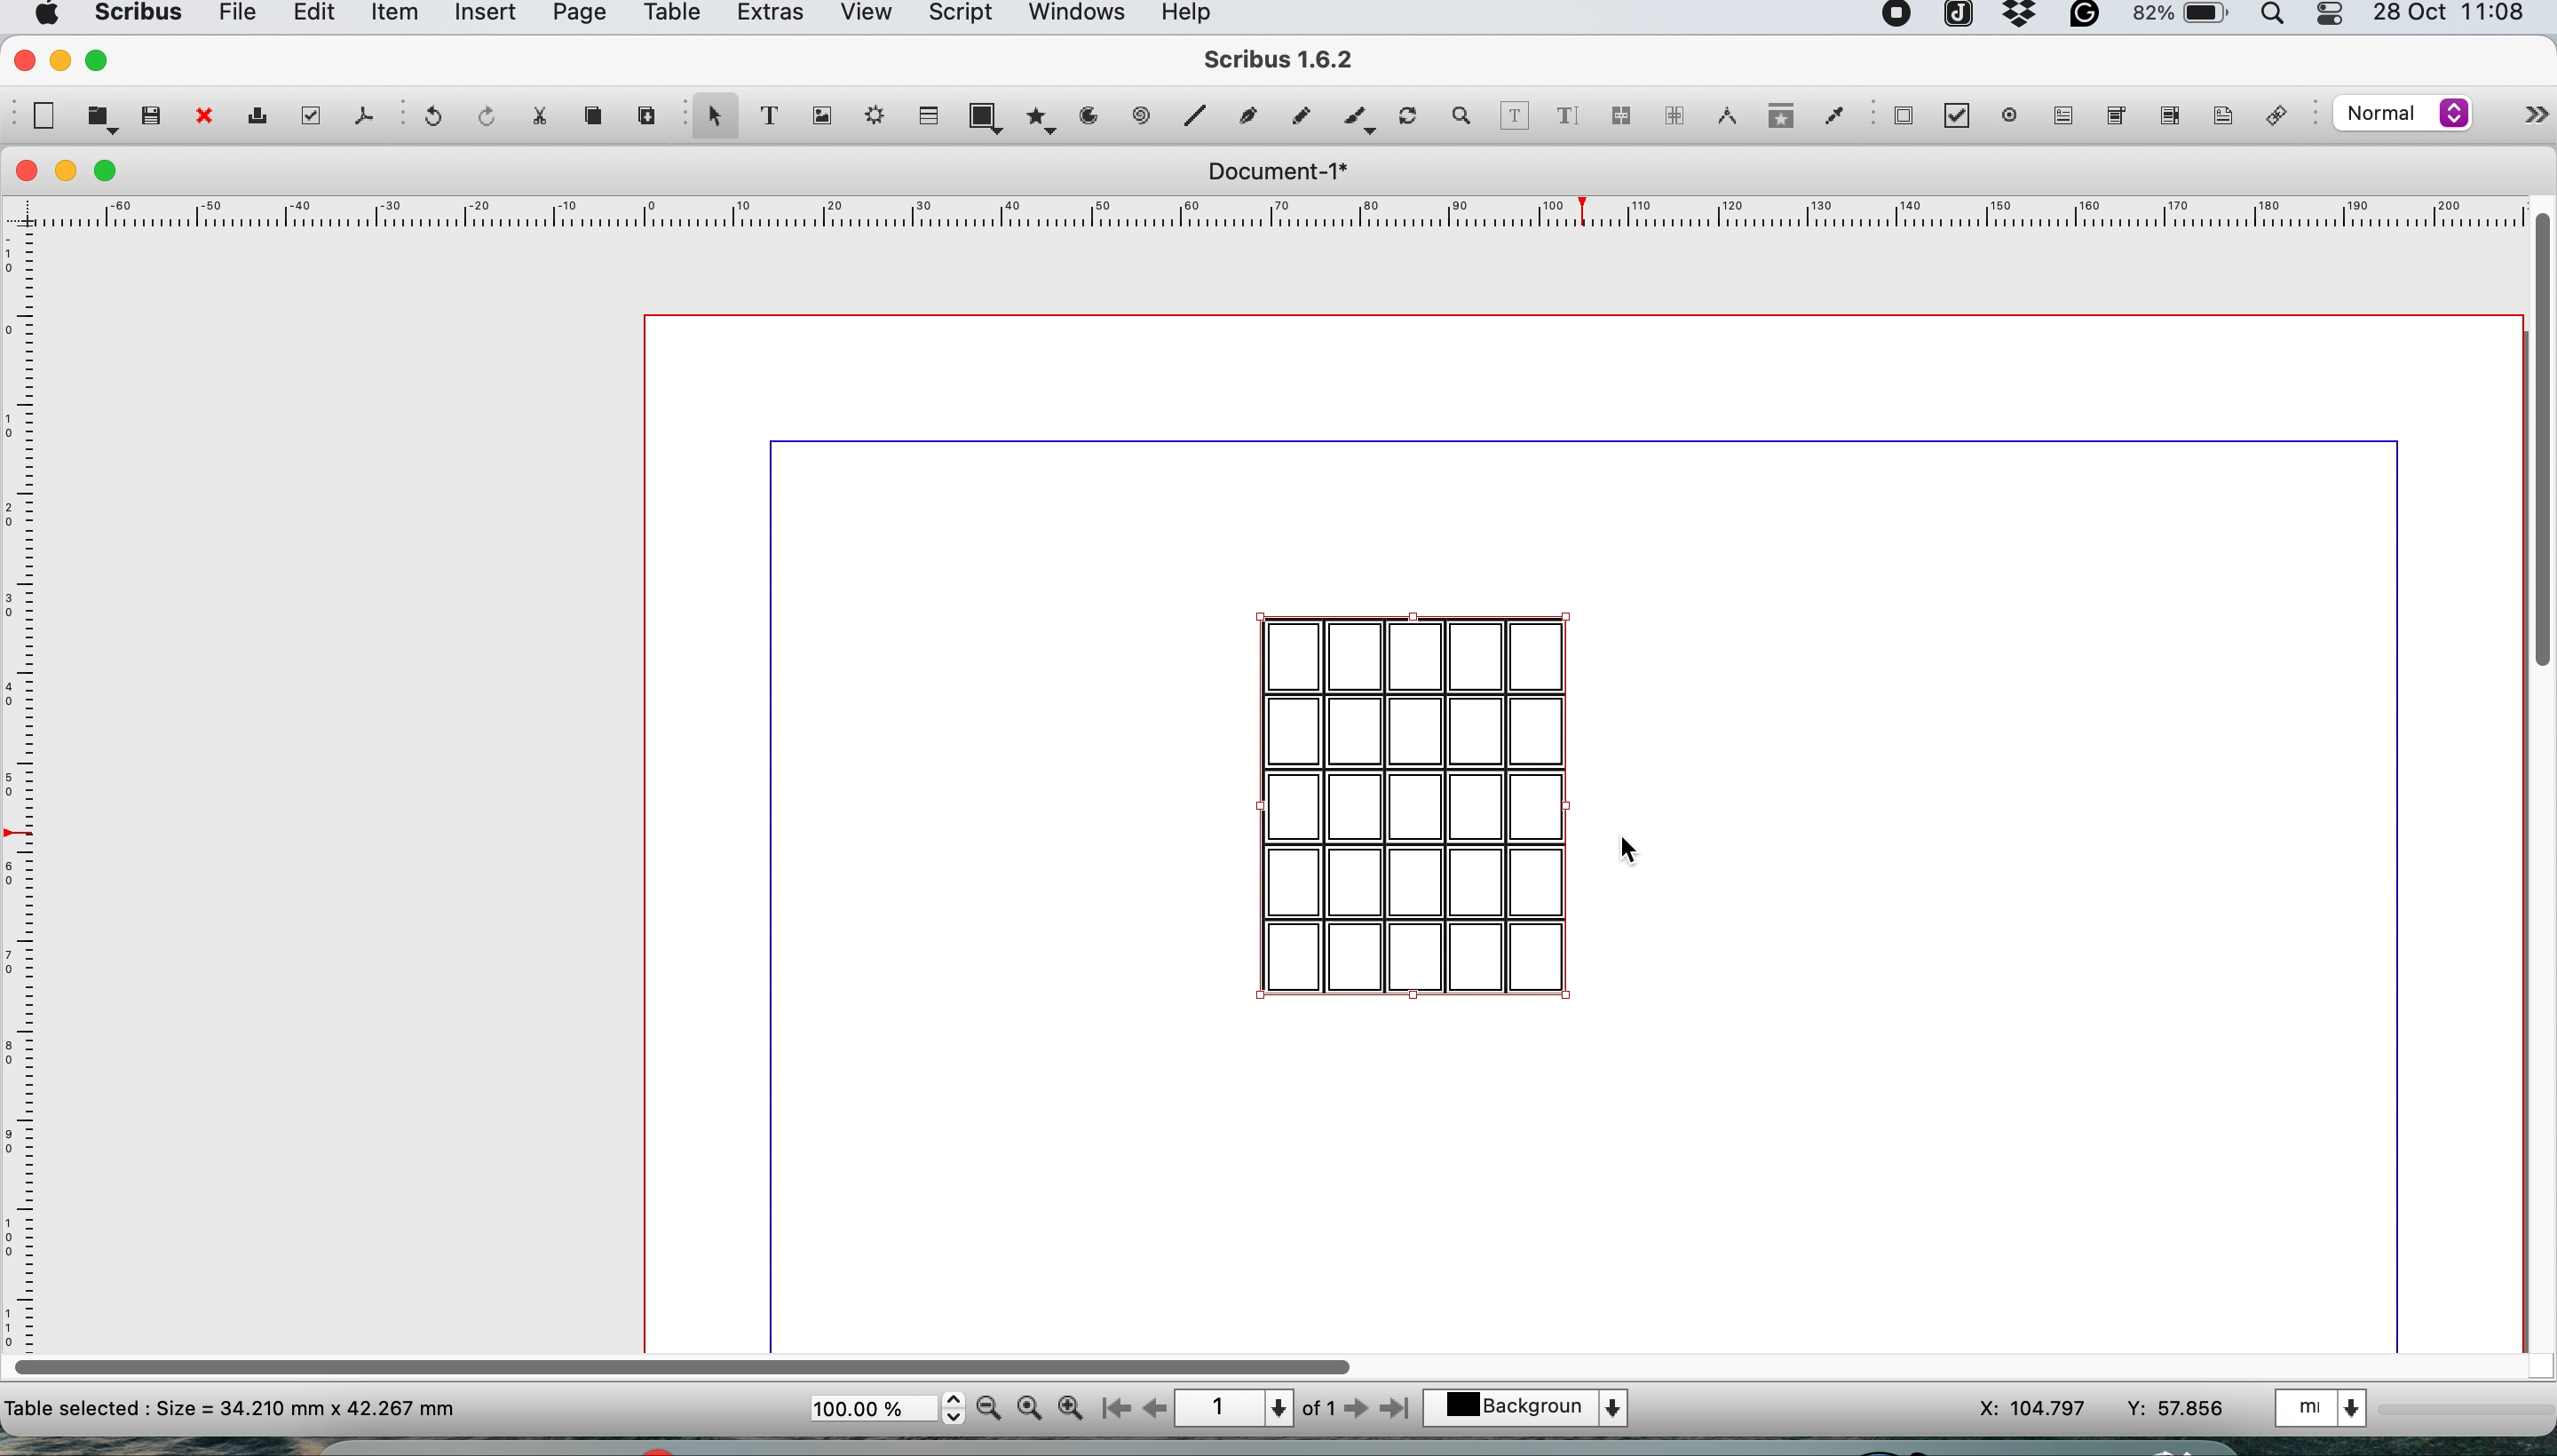 The height and width of the screenshot is (1456, 2557). Describe the element at coordinates (2278, 19) in the screenshot. I see `spotlight search` at that location.